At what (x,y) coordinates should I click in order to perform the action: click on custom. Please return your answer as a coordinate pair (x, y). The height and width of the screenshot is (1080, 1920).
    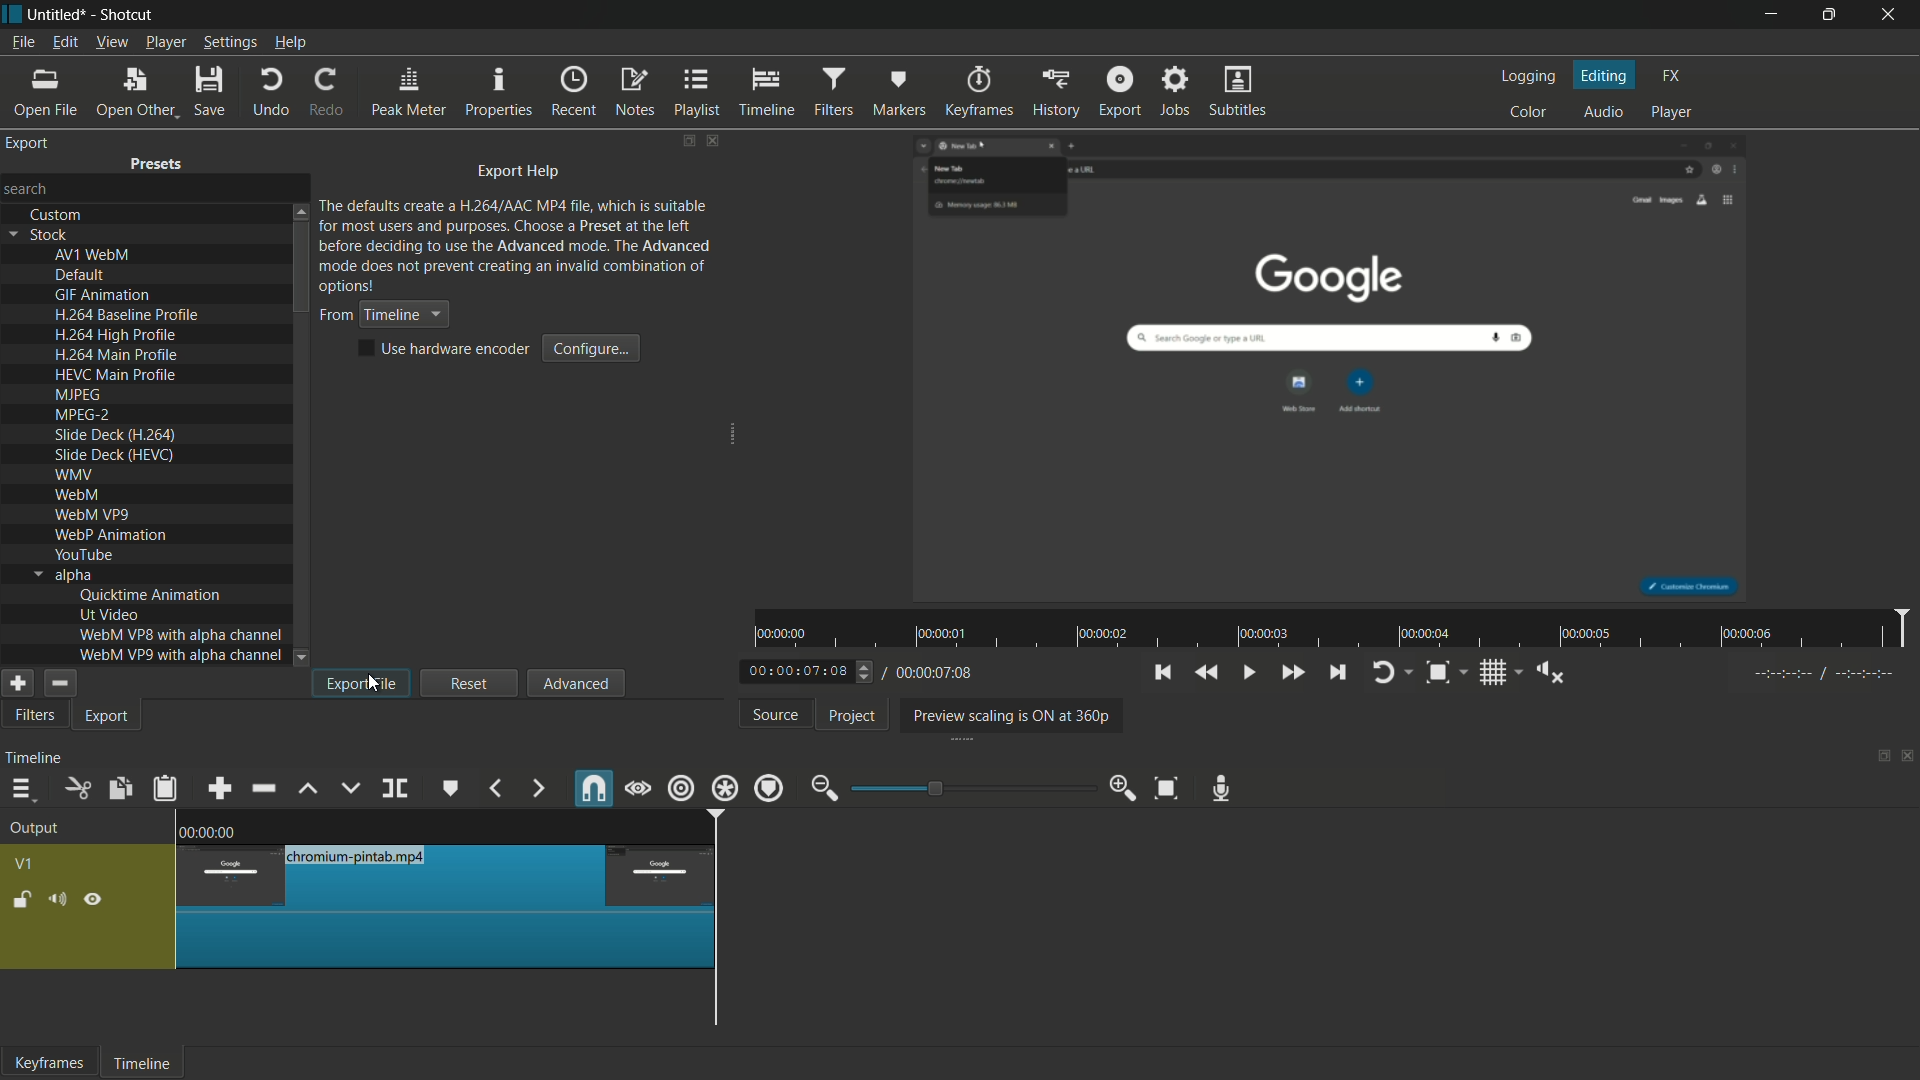
    Looking at the image, I should click on (57, 213).